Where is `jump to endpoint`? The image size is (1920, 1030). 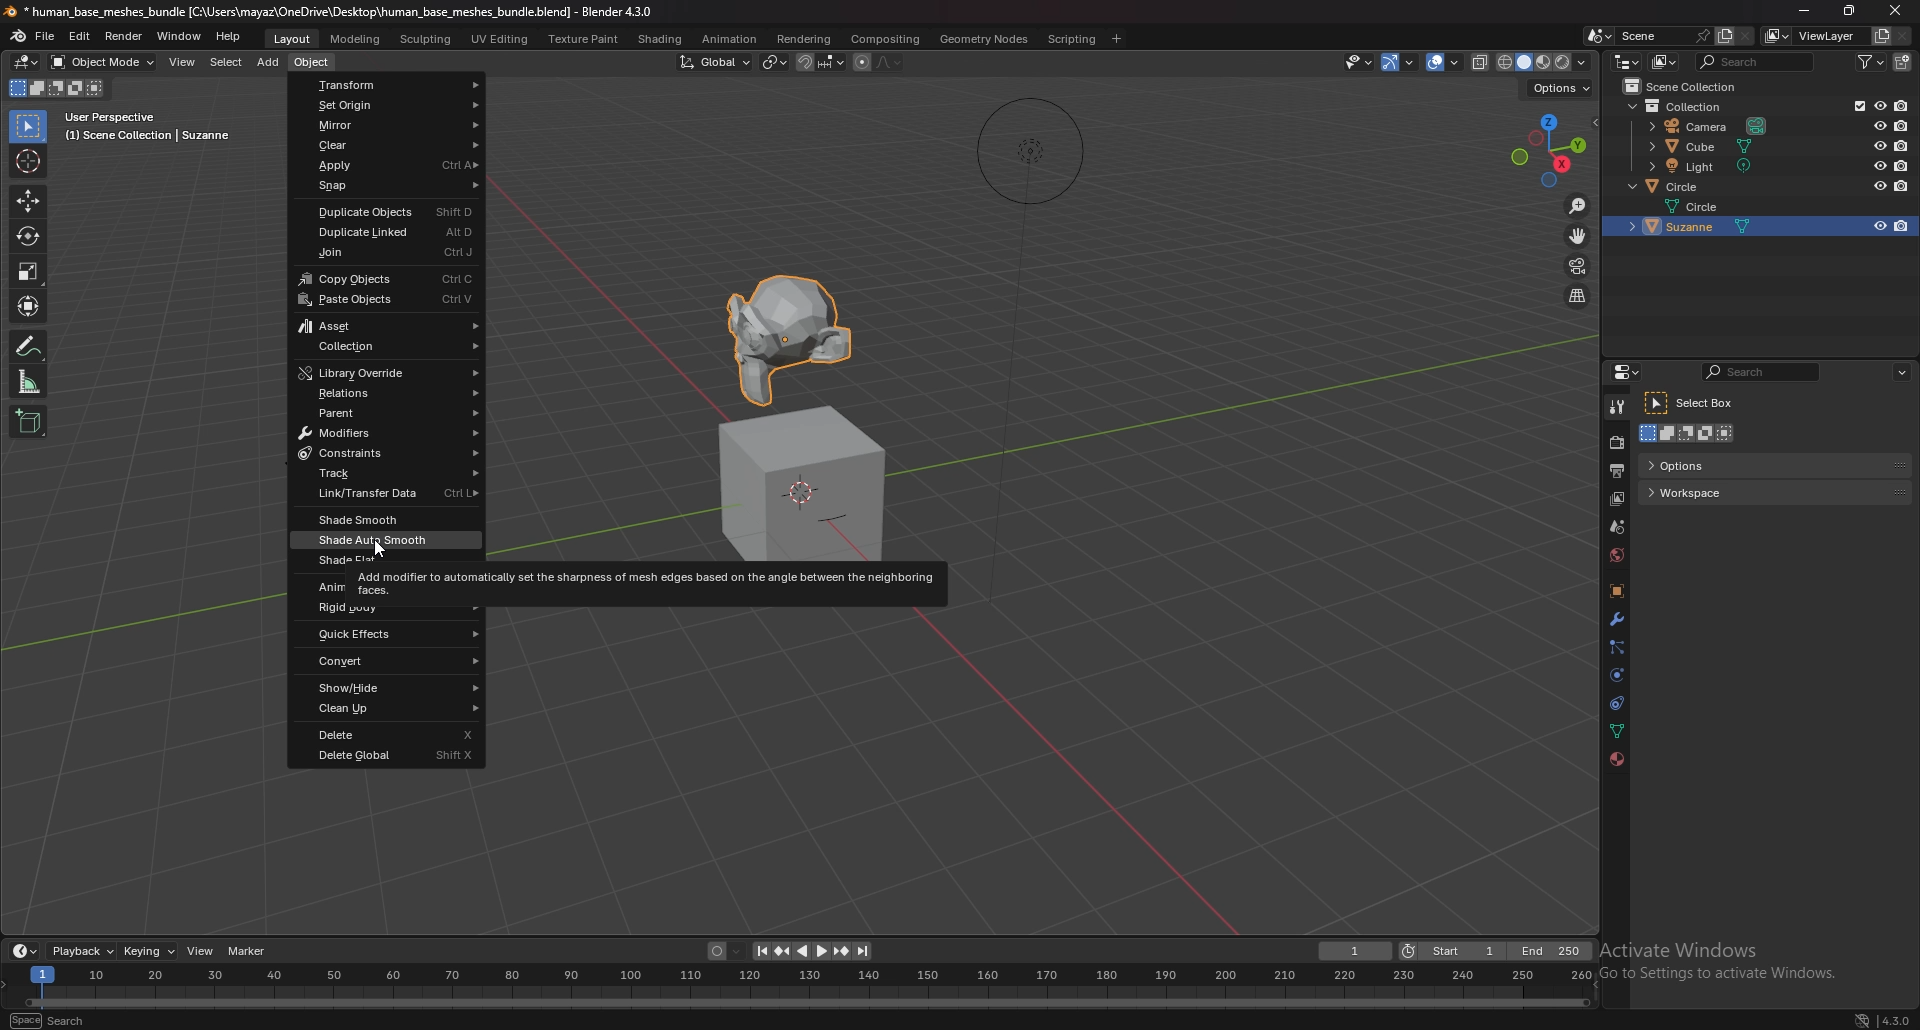 jump to endpoint is located at coordinates (757, 949).